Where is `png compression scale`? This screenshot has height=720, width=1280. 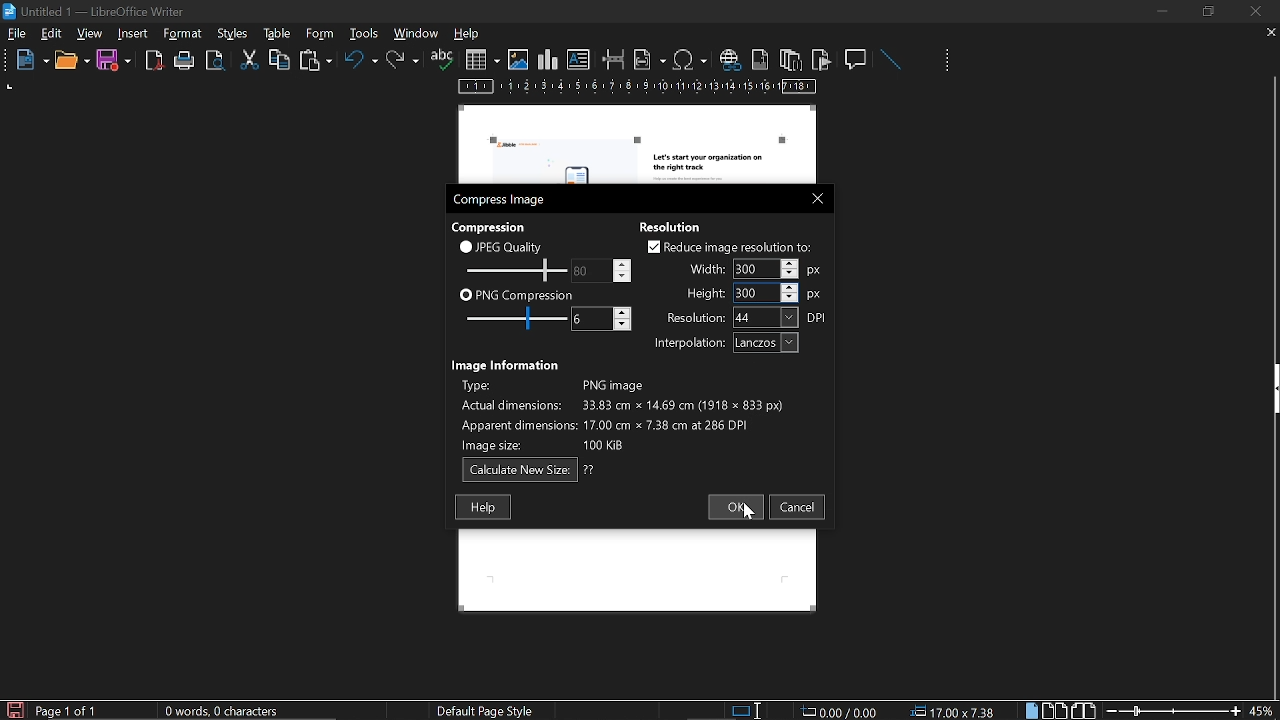 png compression scale is located at coordinates (511, 318).